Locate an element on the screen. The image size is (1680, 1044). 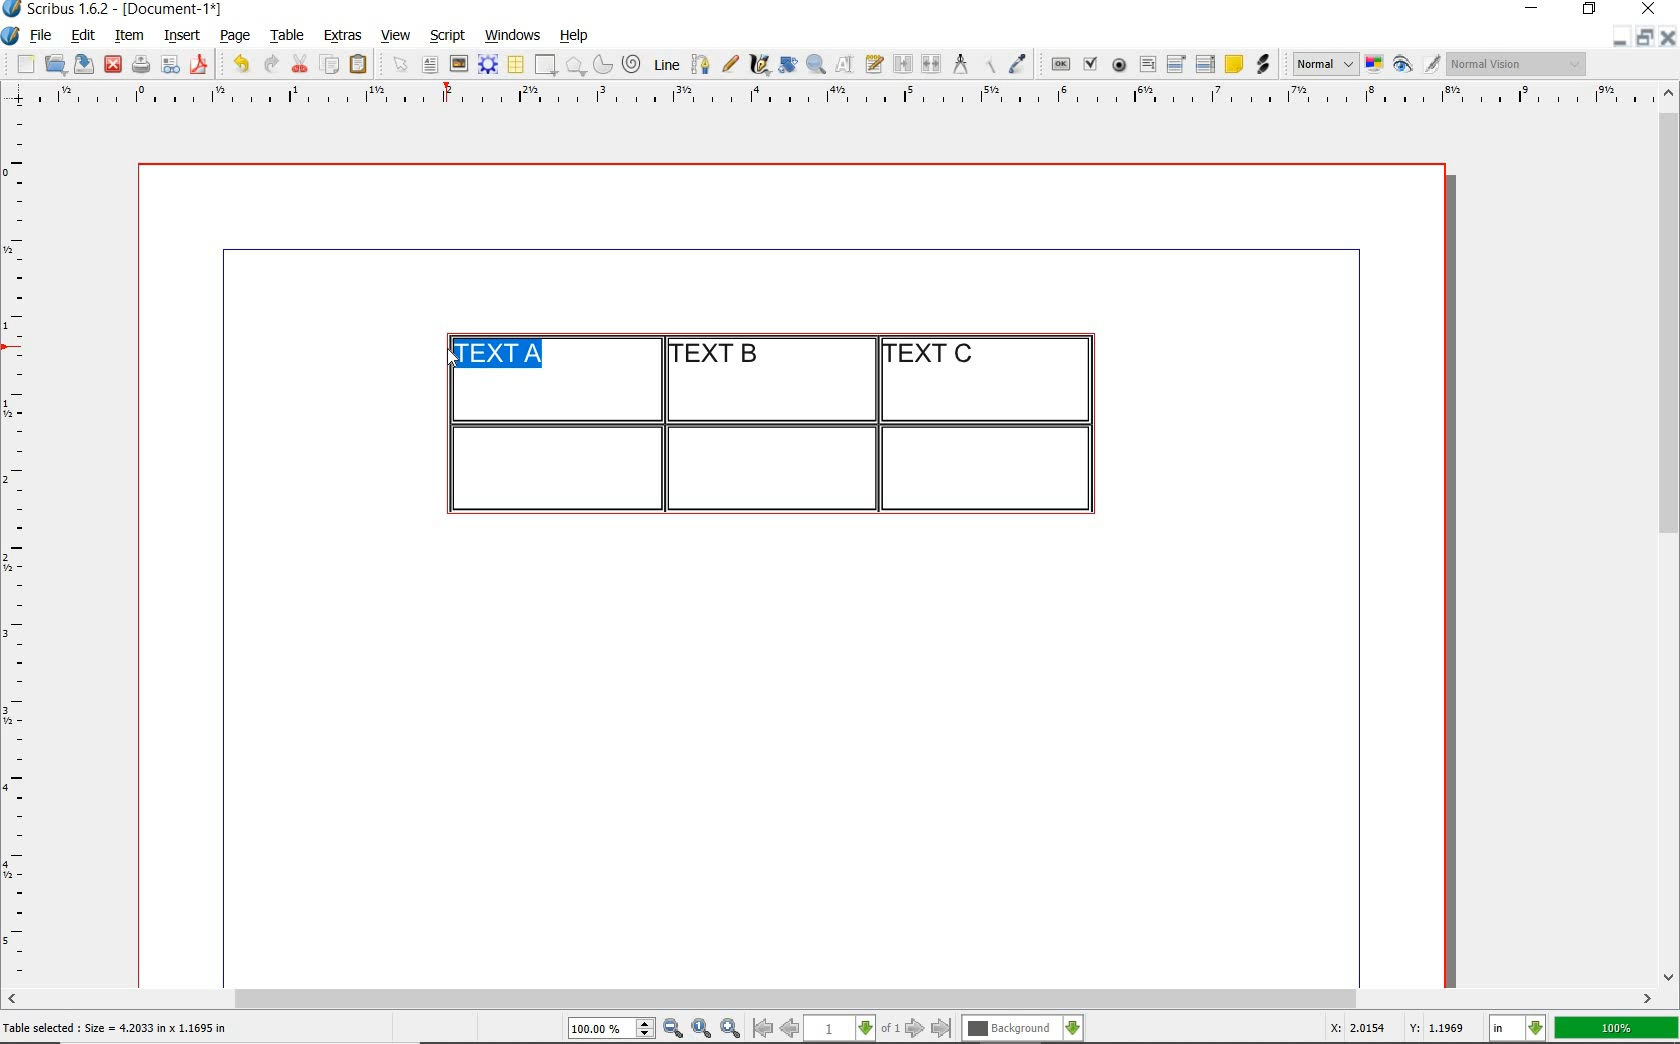
link annotation is located at coordinates (1265, 64).